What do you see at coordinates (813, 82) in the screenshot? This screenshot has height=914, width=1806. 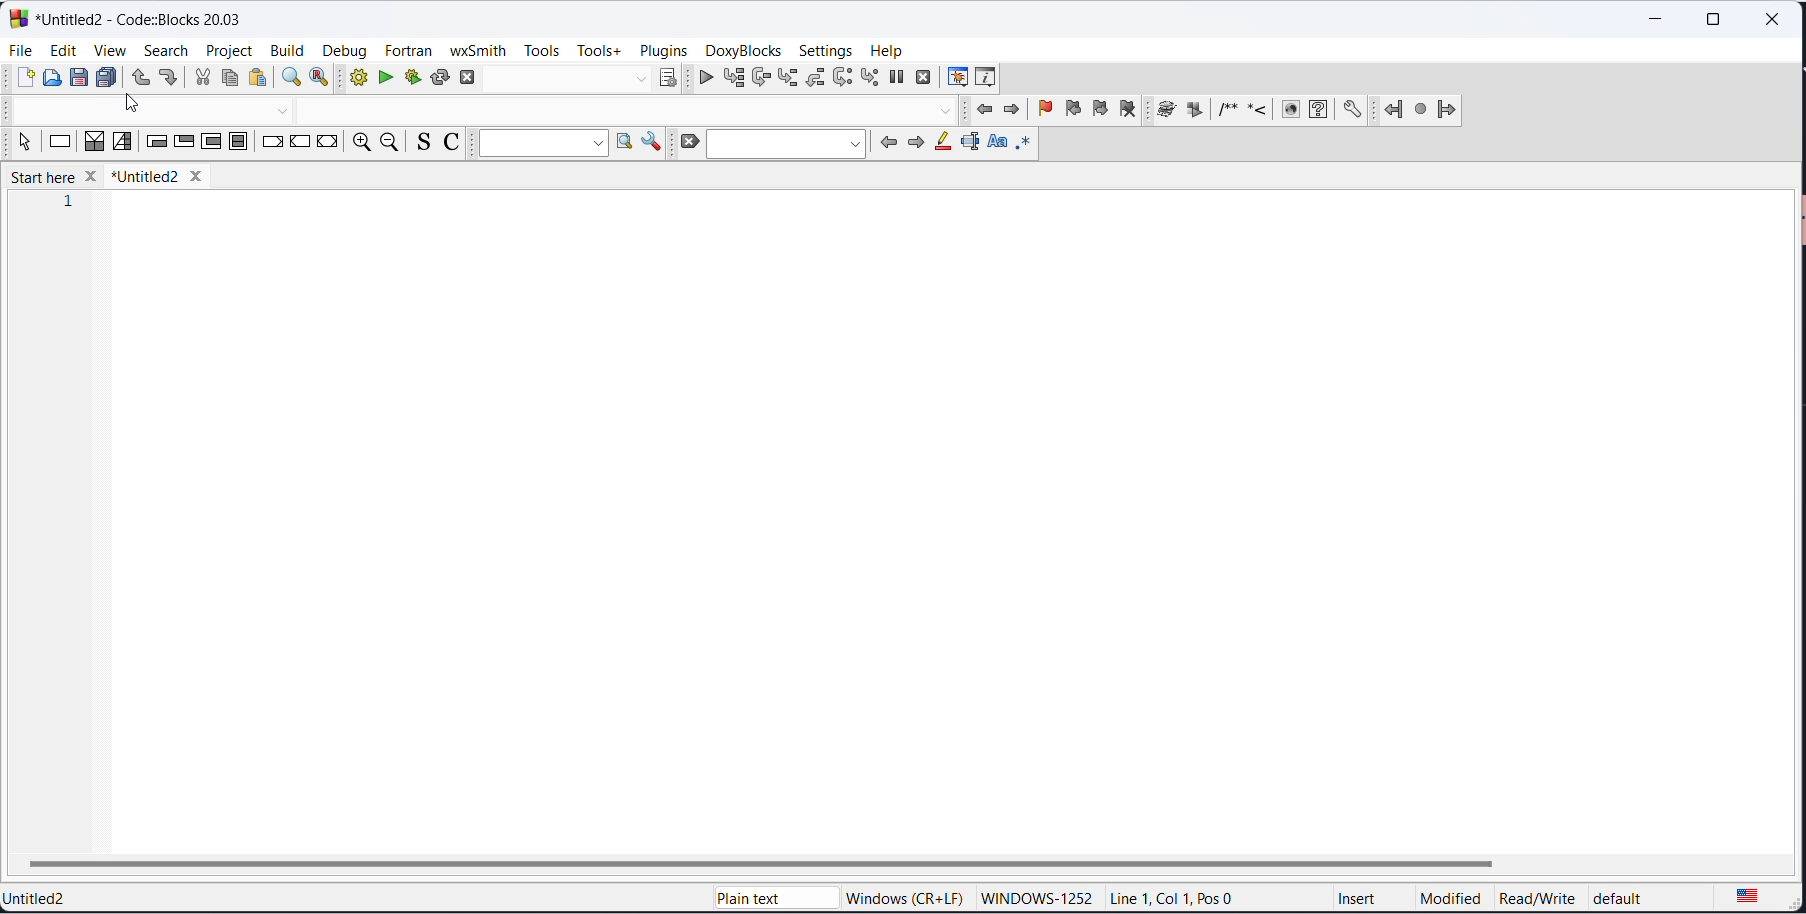 I see `step out` at bounding box center [813, 82].